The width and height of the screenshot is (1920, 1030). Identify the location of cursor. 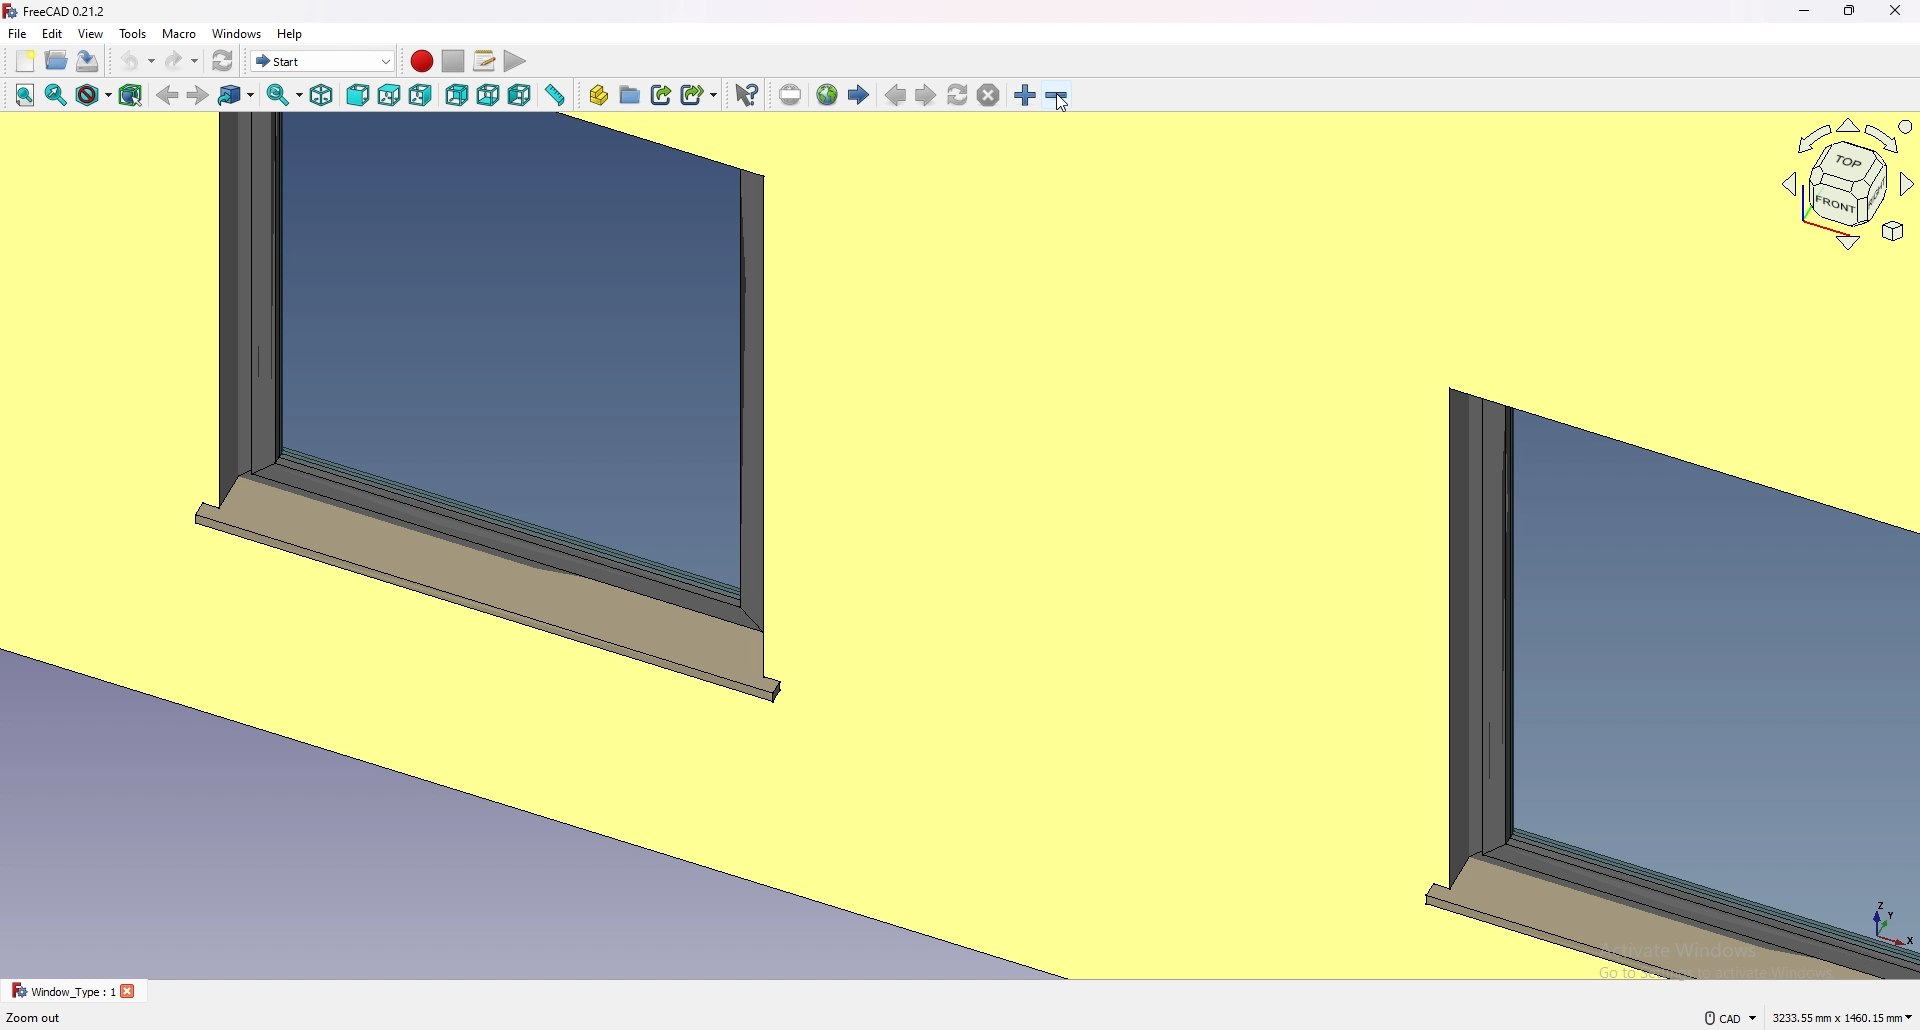
(1063, 103).